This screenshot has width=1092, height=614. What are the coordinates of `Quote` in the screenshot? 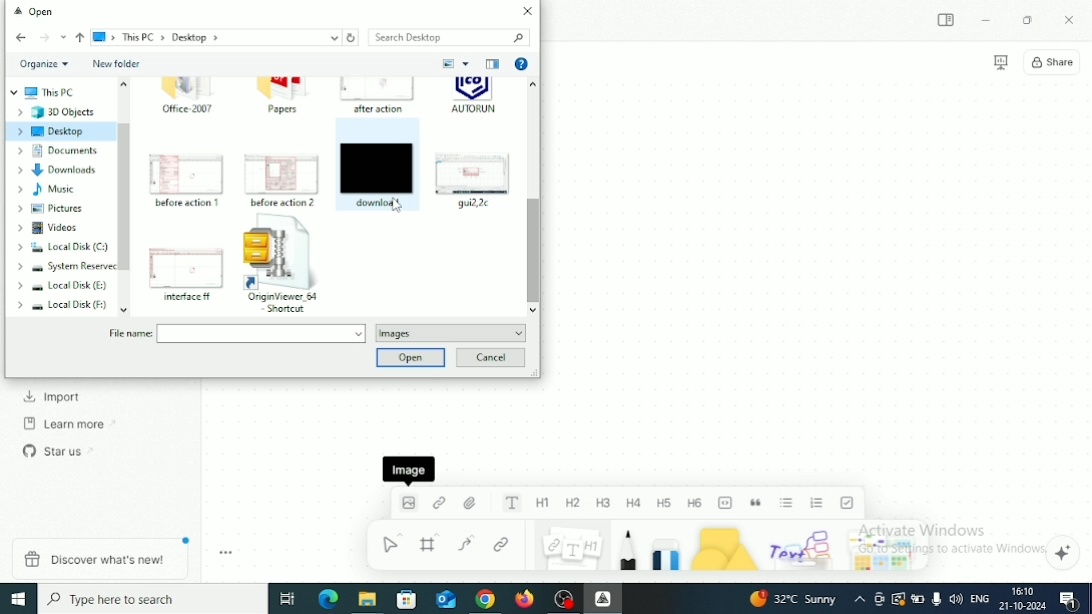 It's located at (757, 503).